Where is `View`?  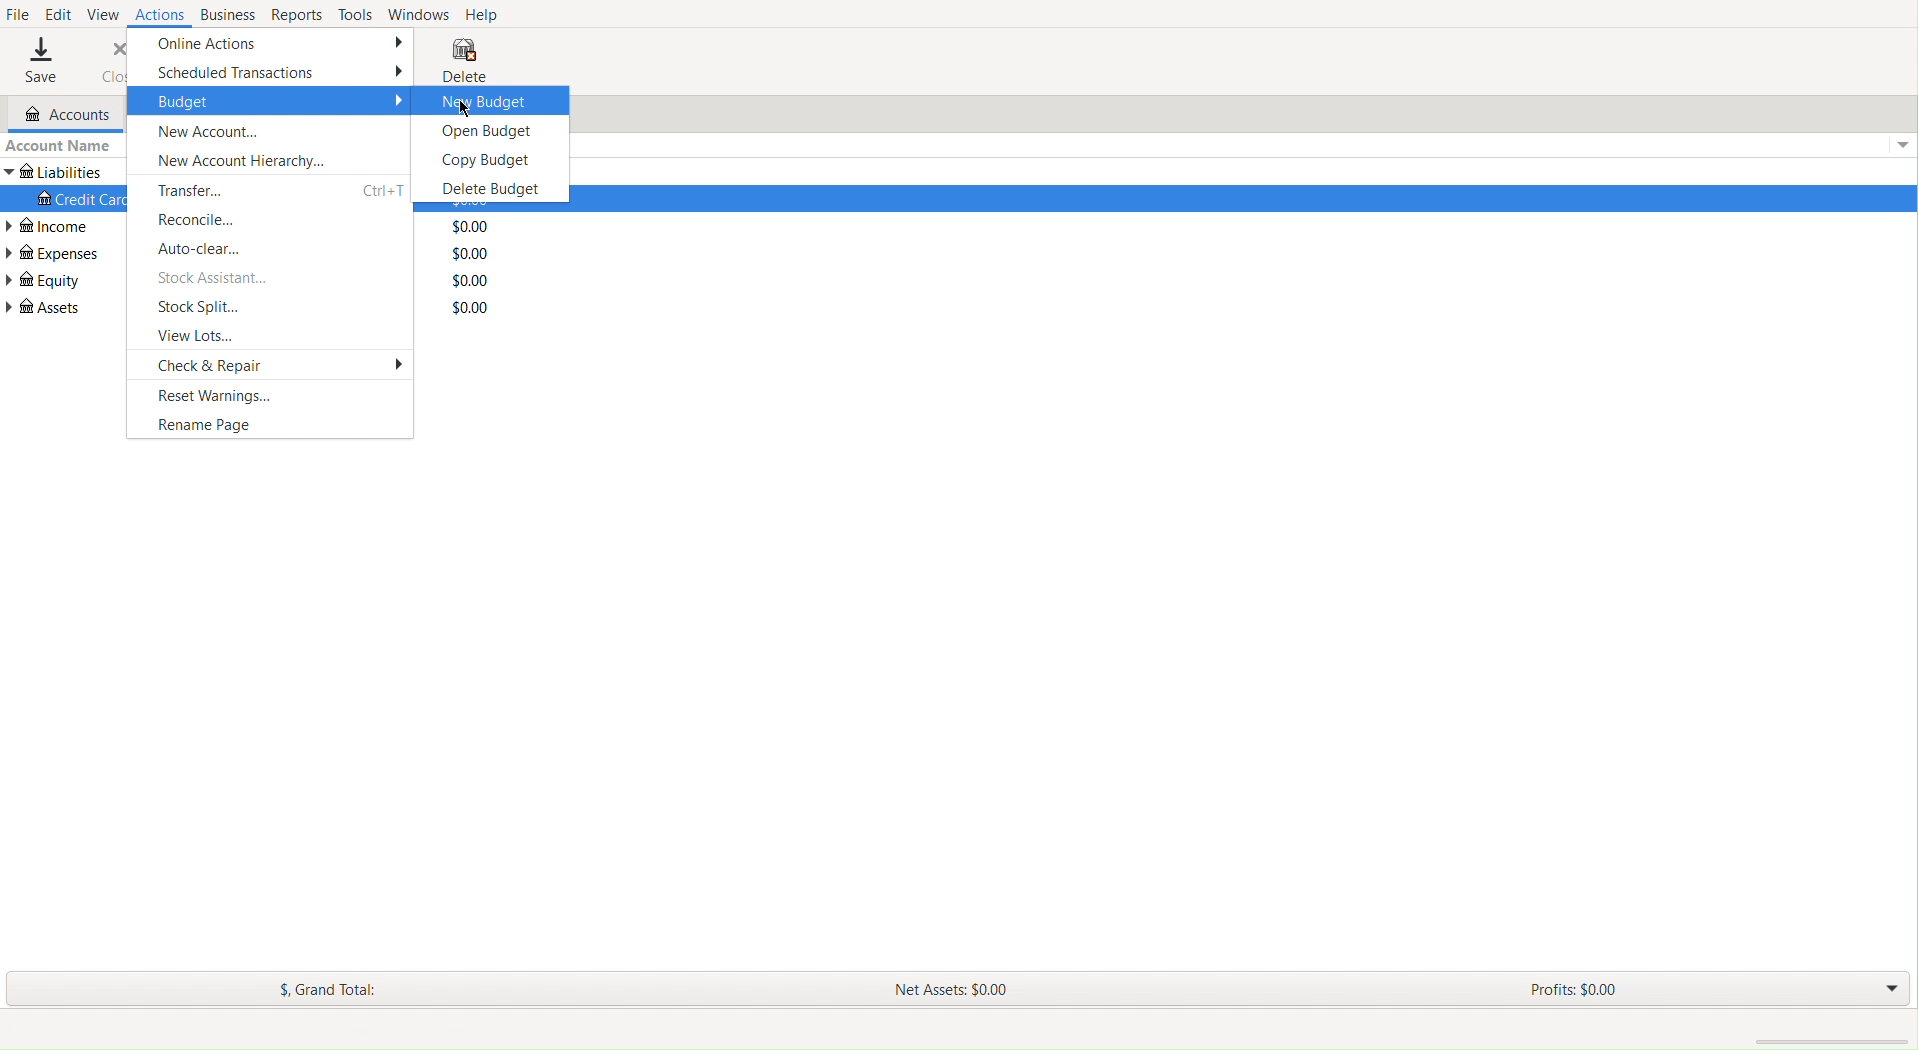
View is located at coordinates (104, 14).